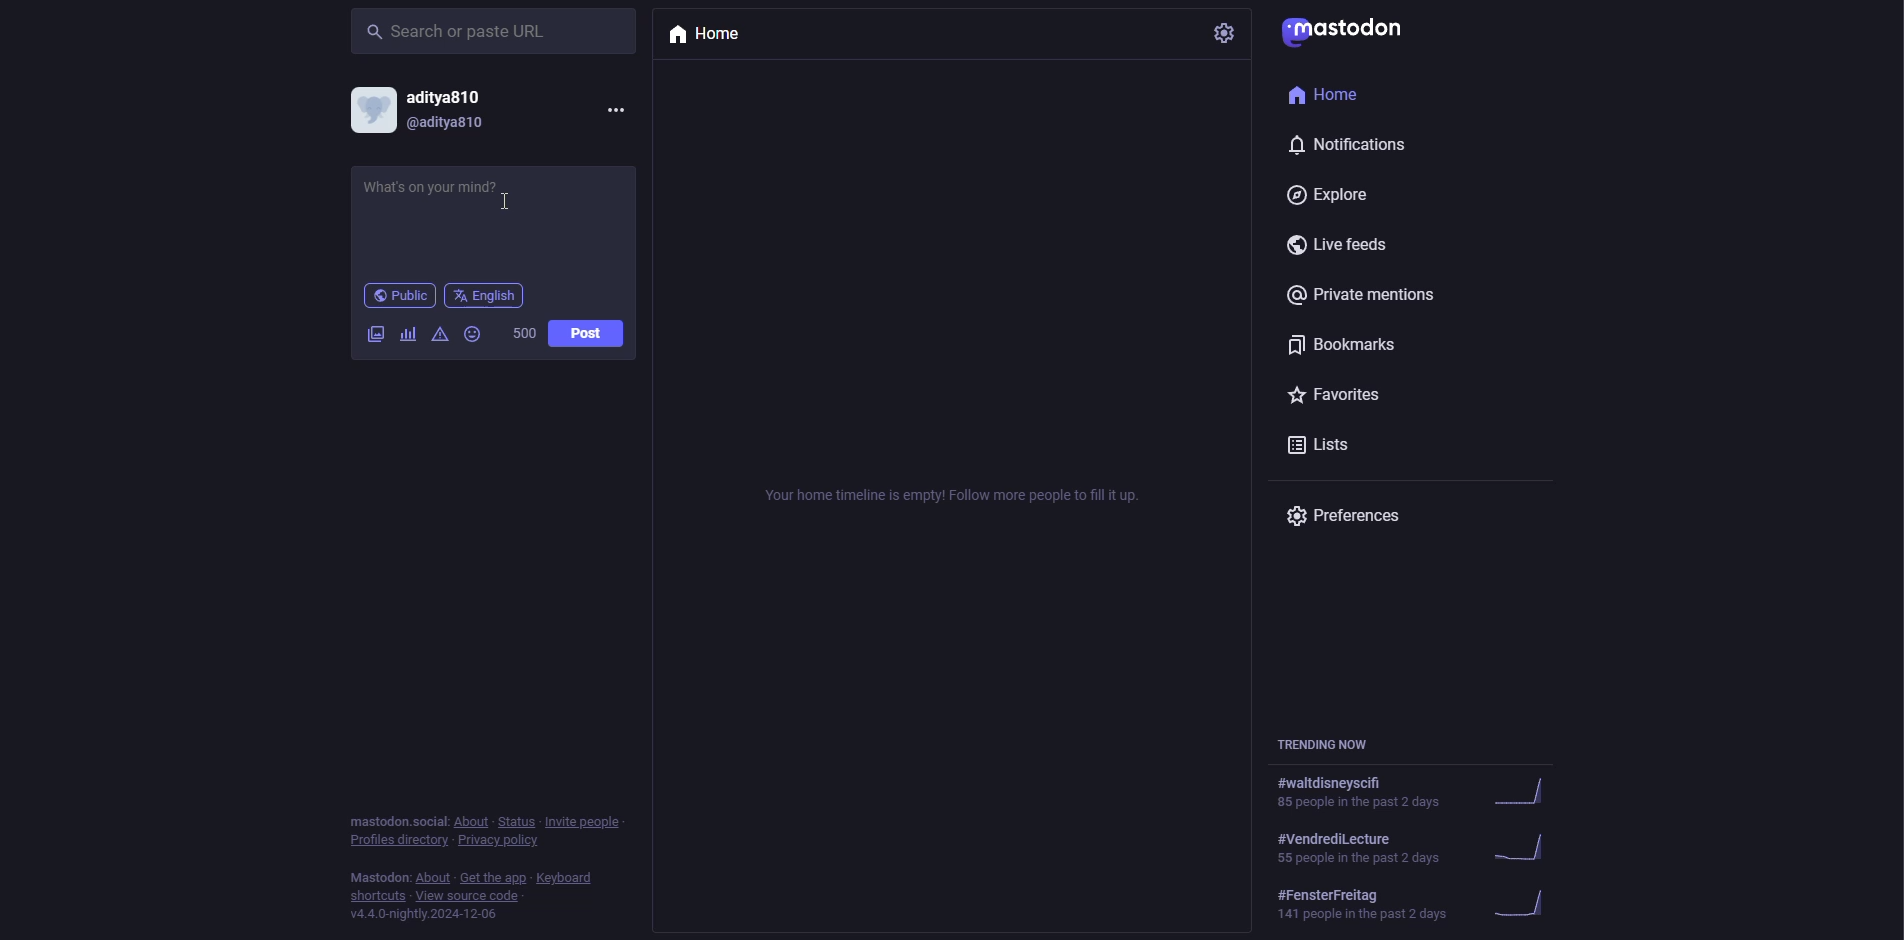 The width and height of the screenshot is (1904, 940). What do you see at coordinates (523, 335) in the screenshot?
I see `word` at bounding box center [523, 335].